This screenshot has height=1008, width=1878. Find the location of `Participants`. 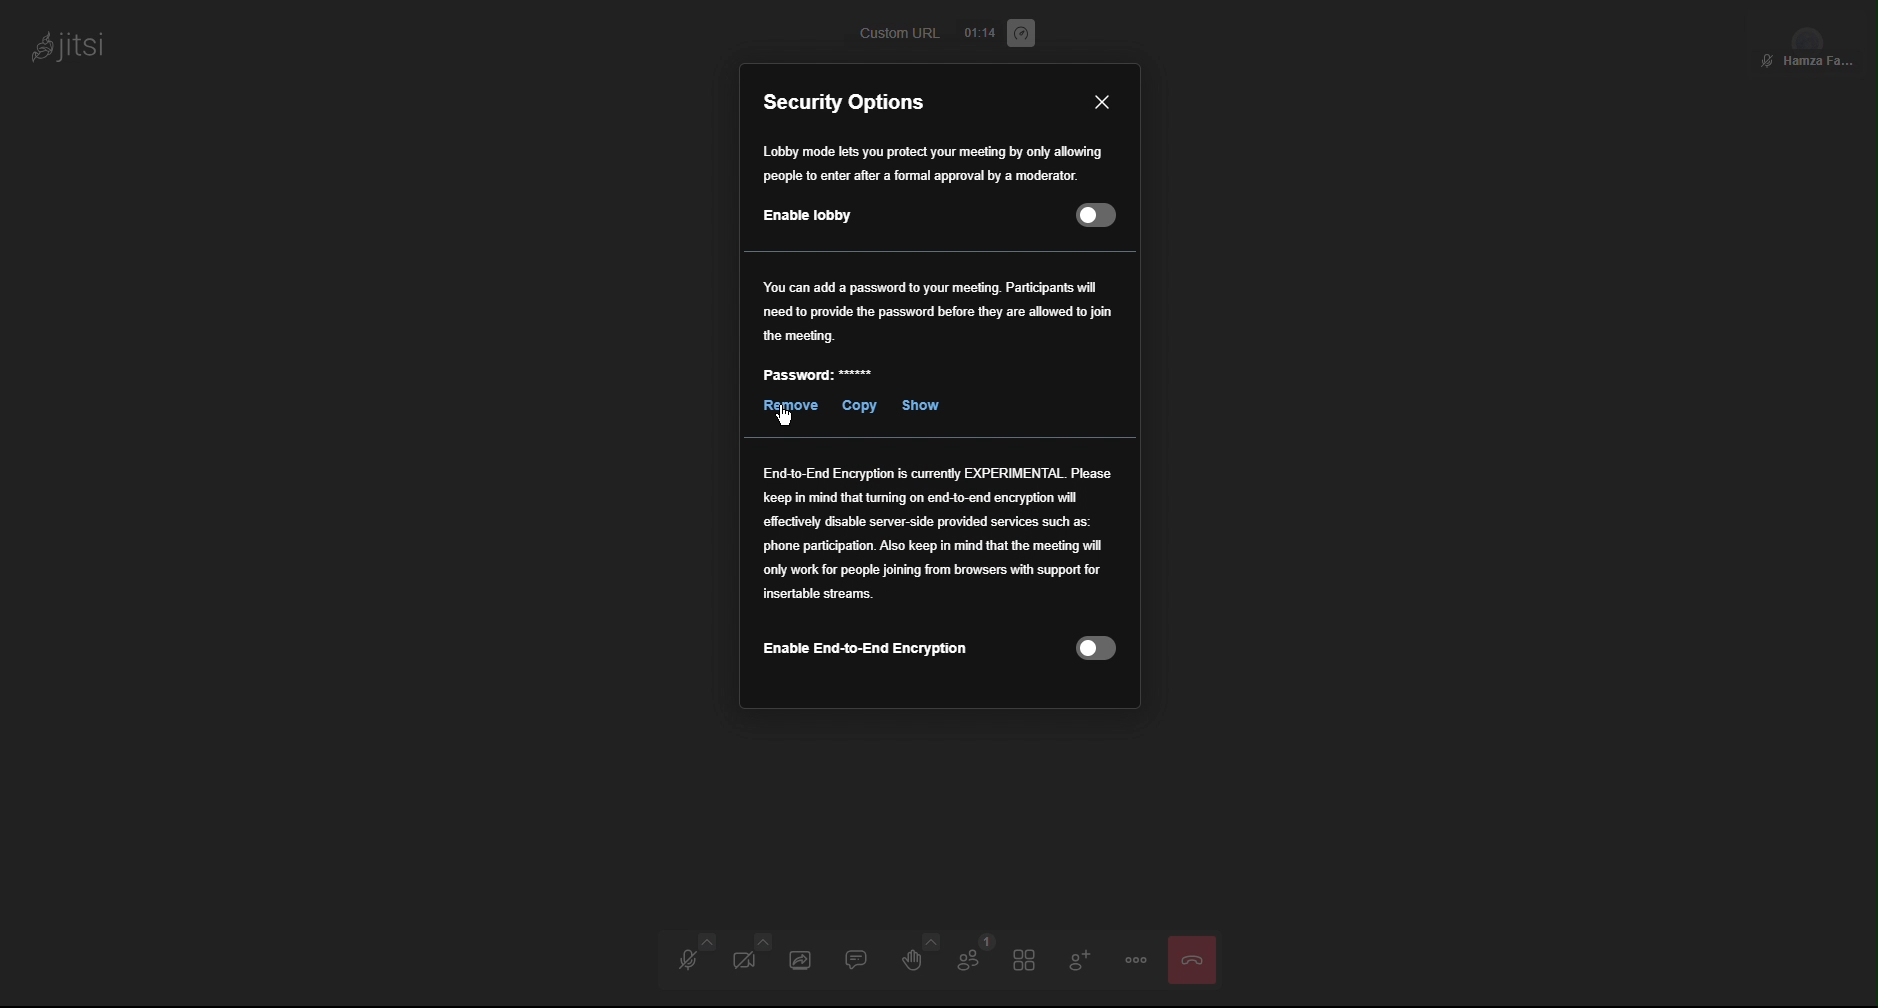

Participants is located at coordinates (979, 961).